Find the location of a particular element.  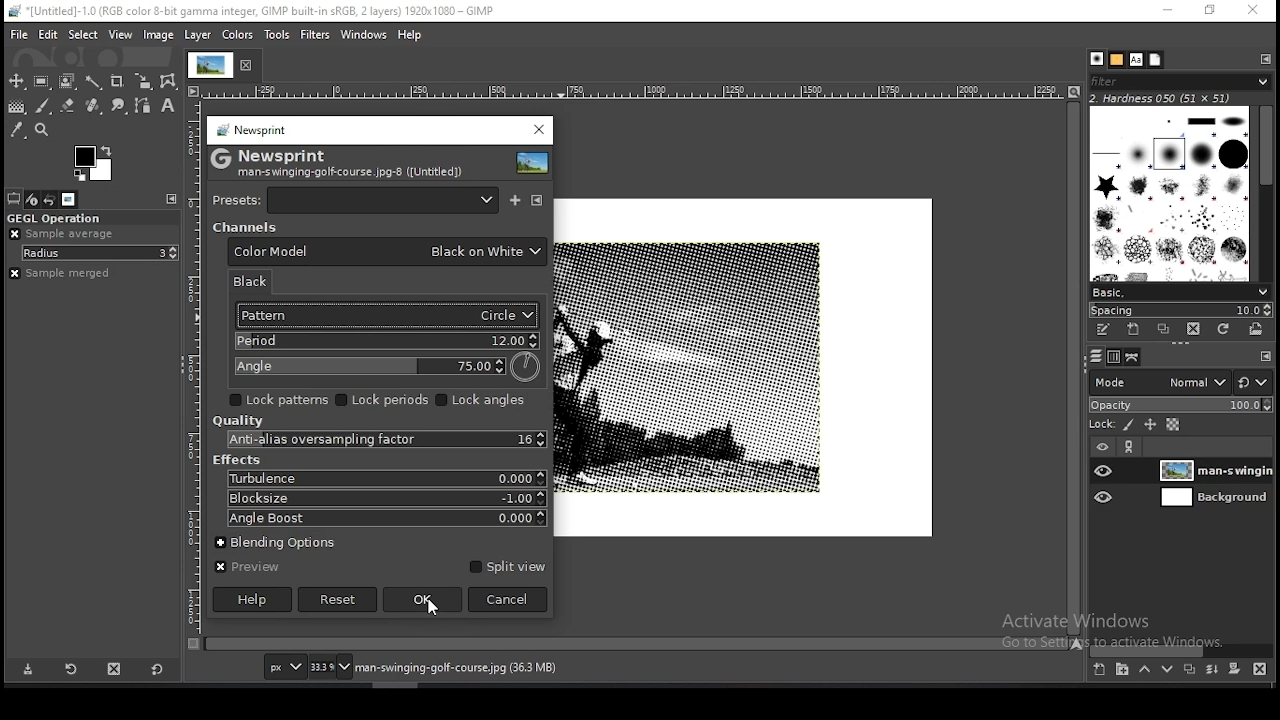

patterns is located at coordinates (1117, 59).